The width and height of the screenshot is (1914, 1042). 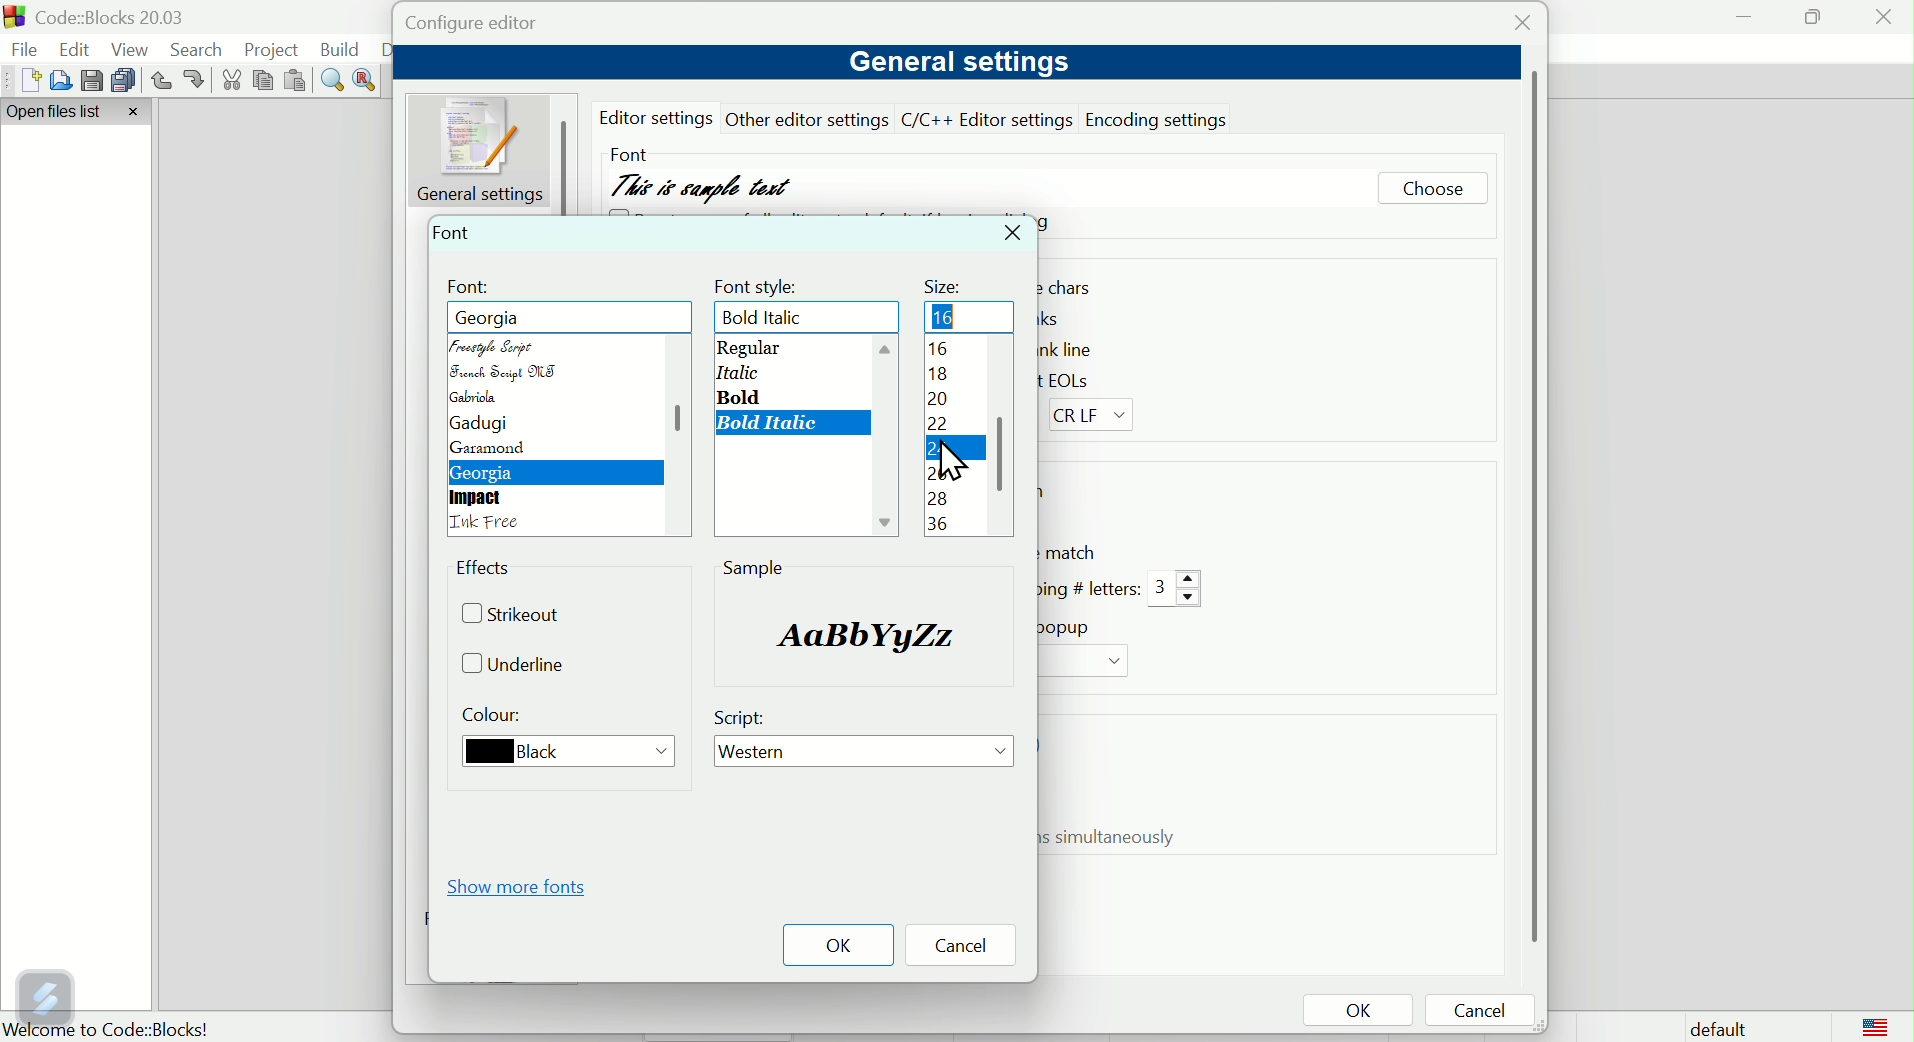 I want to click on scroll bar, so click(x=672, y=429).